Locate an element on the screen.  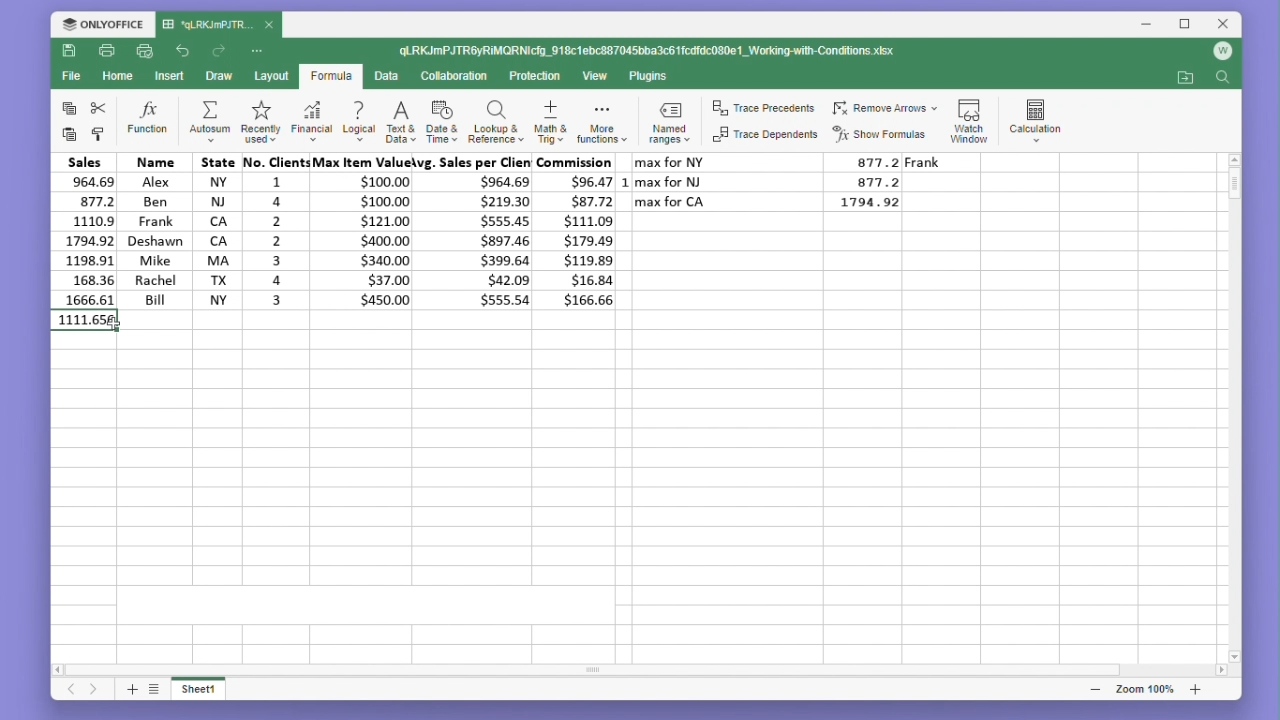
Account icon is located at coordinates (1219, 54).